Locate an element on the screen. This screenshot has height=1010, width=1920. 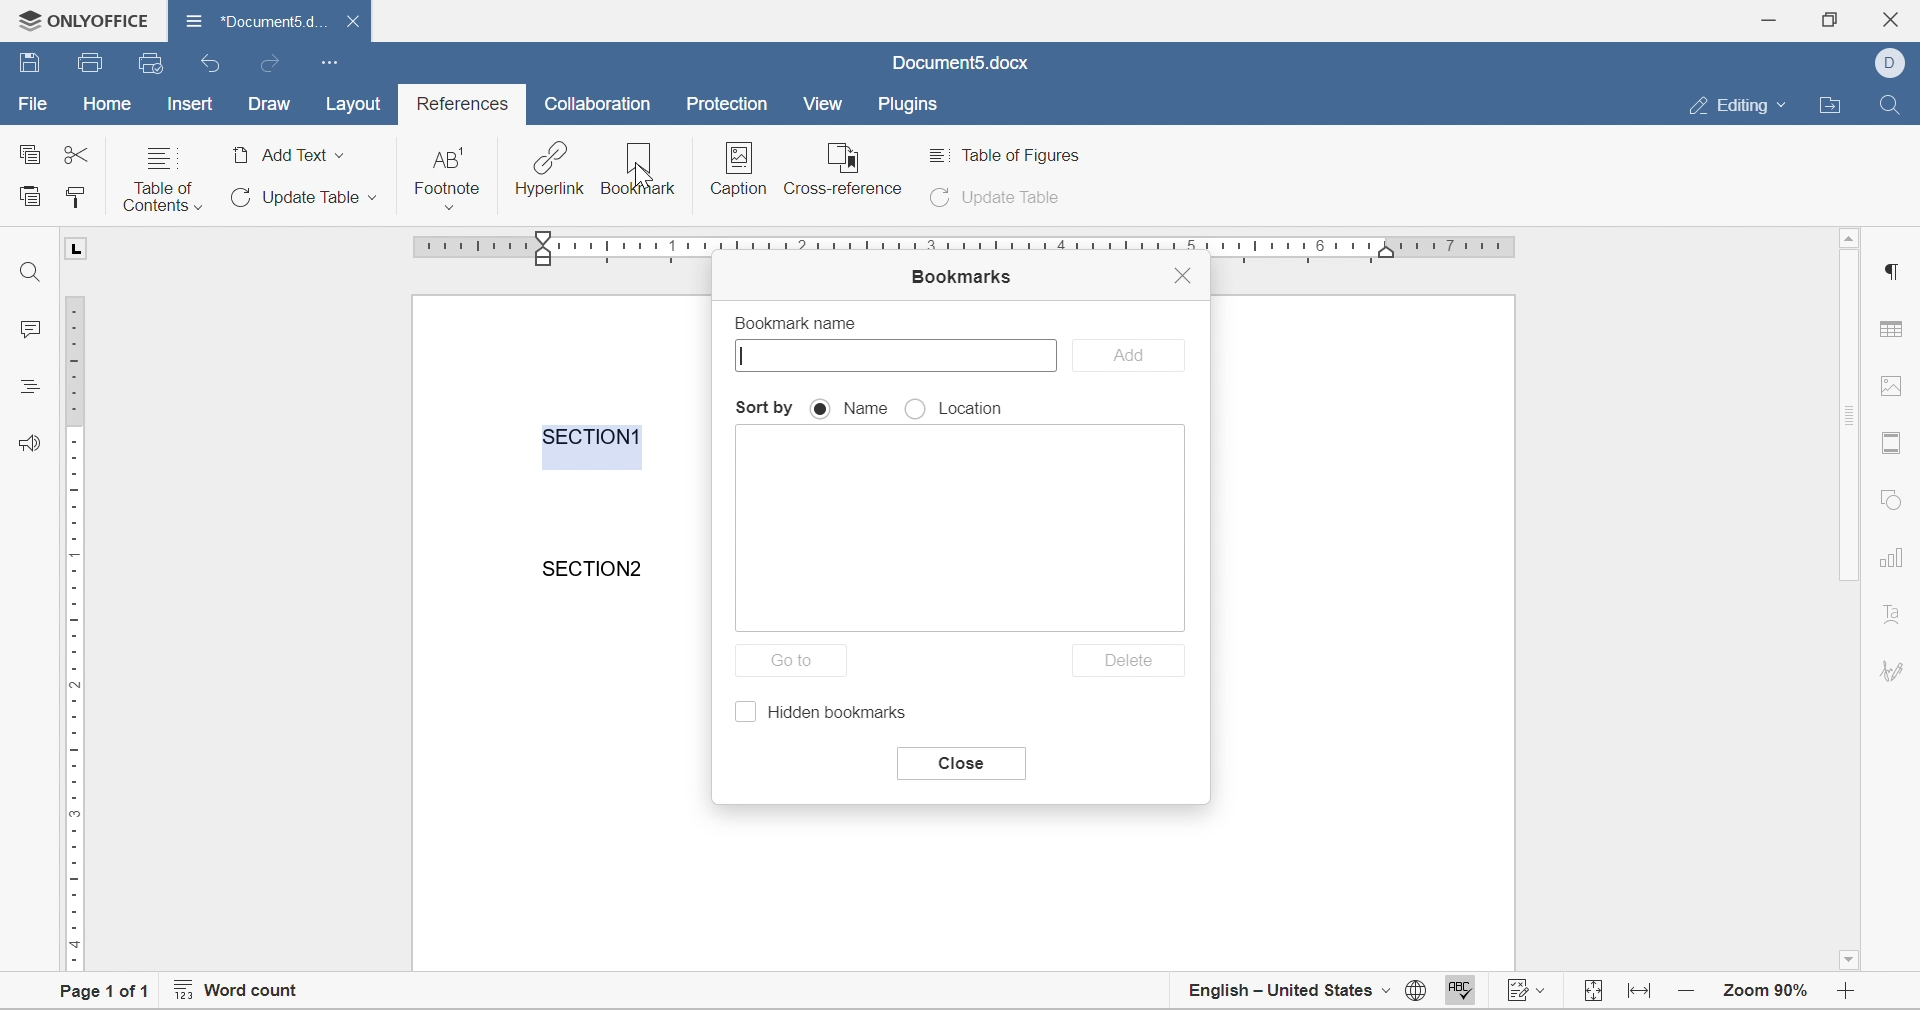
L is located at coordinates (78, 248).